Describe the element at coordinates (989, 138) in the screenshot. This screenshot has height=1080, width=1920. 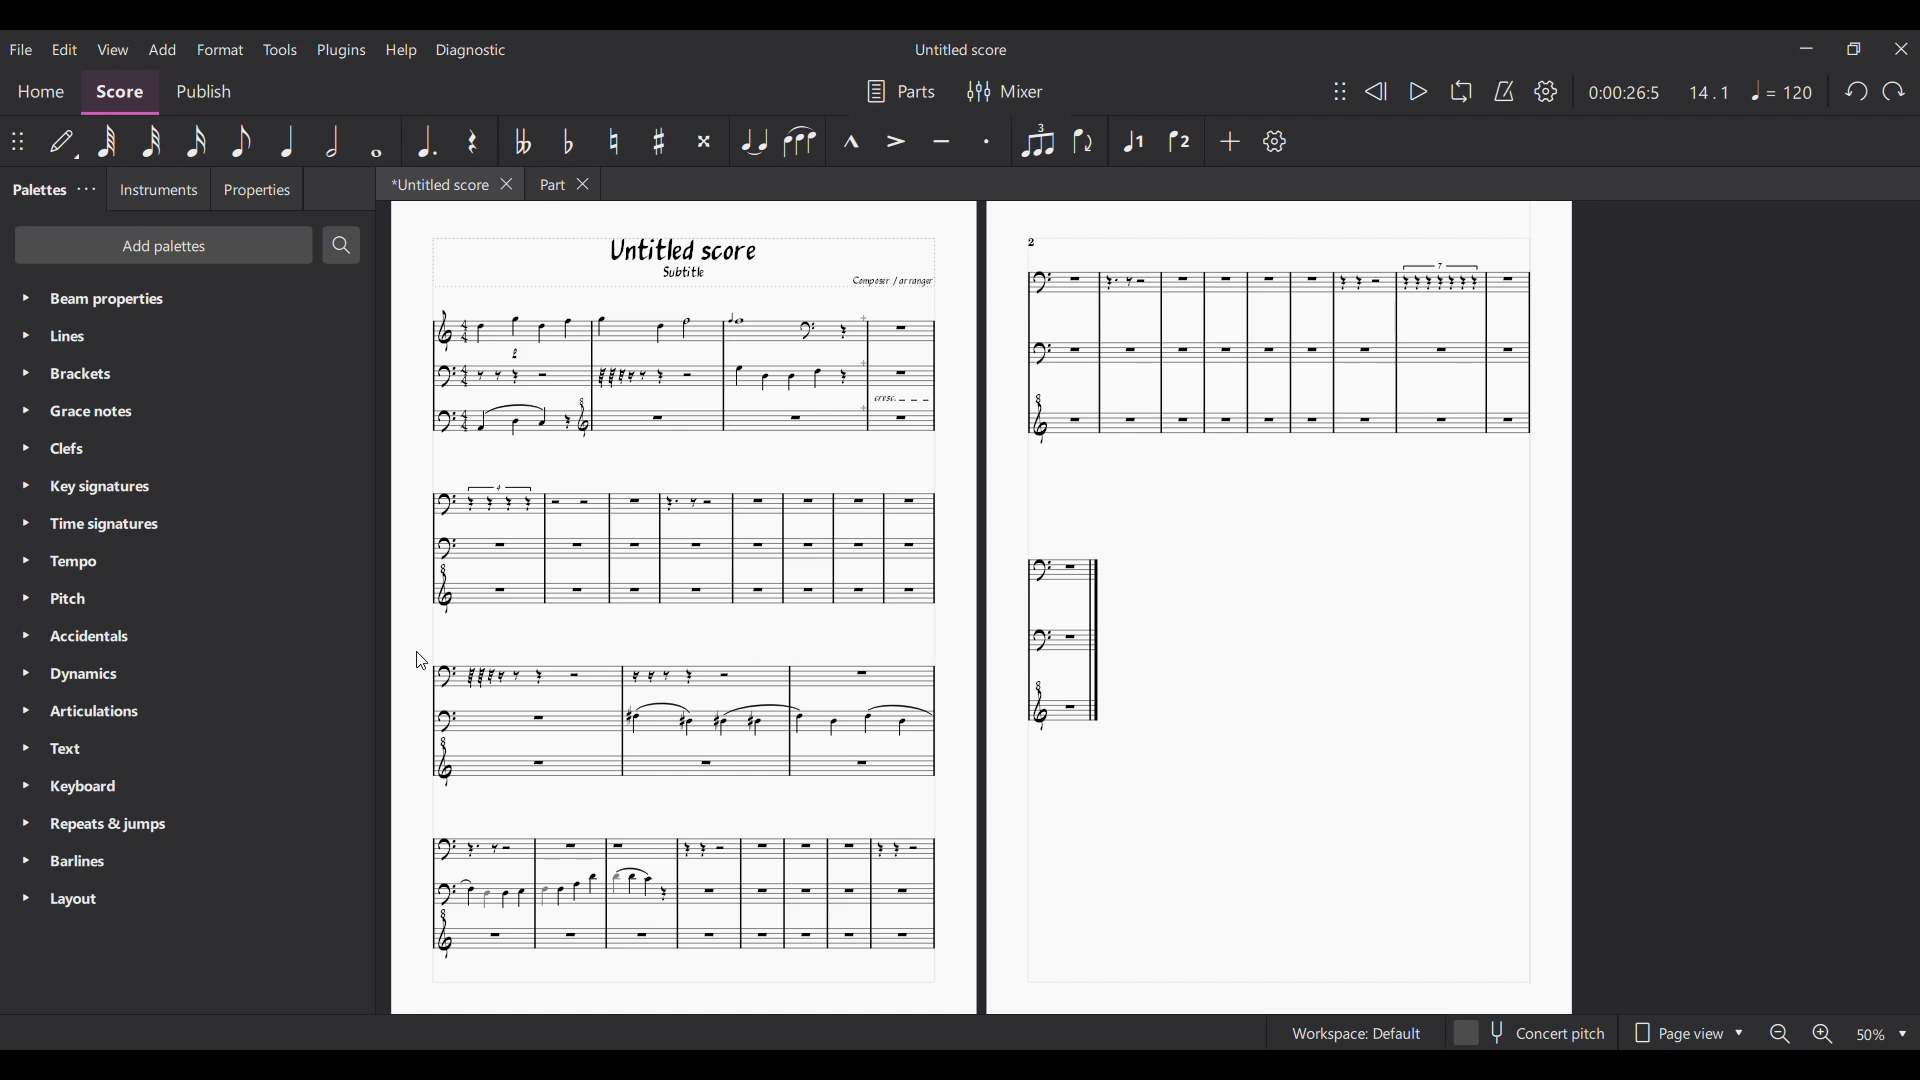
I see `Staccato ` at that location.